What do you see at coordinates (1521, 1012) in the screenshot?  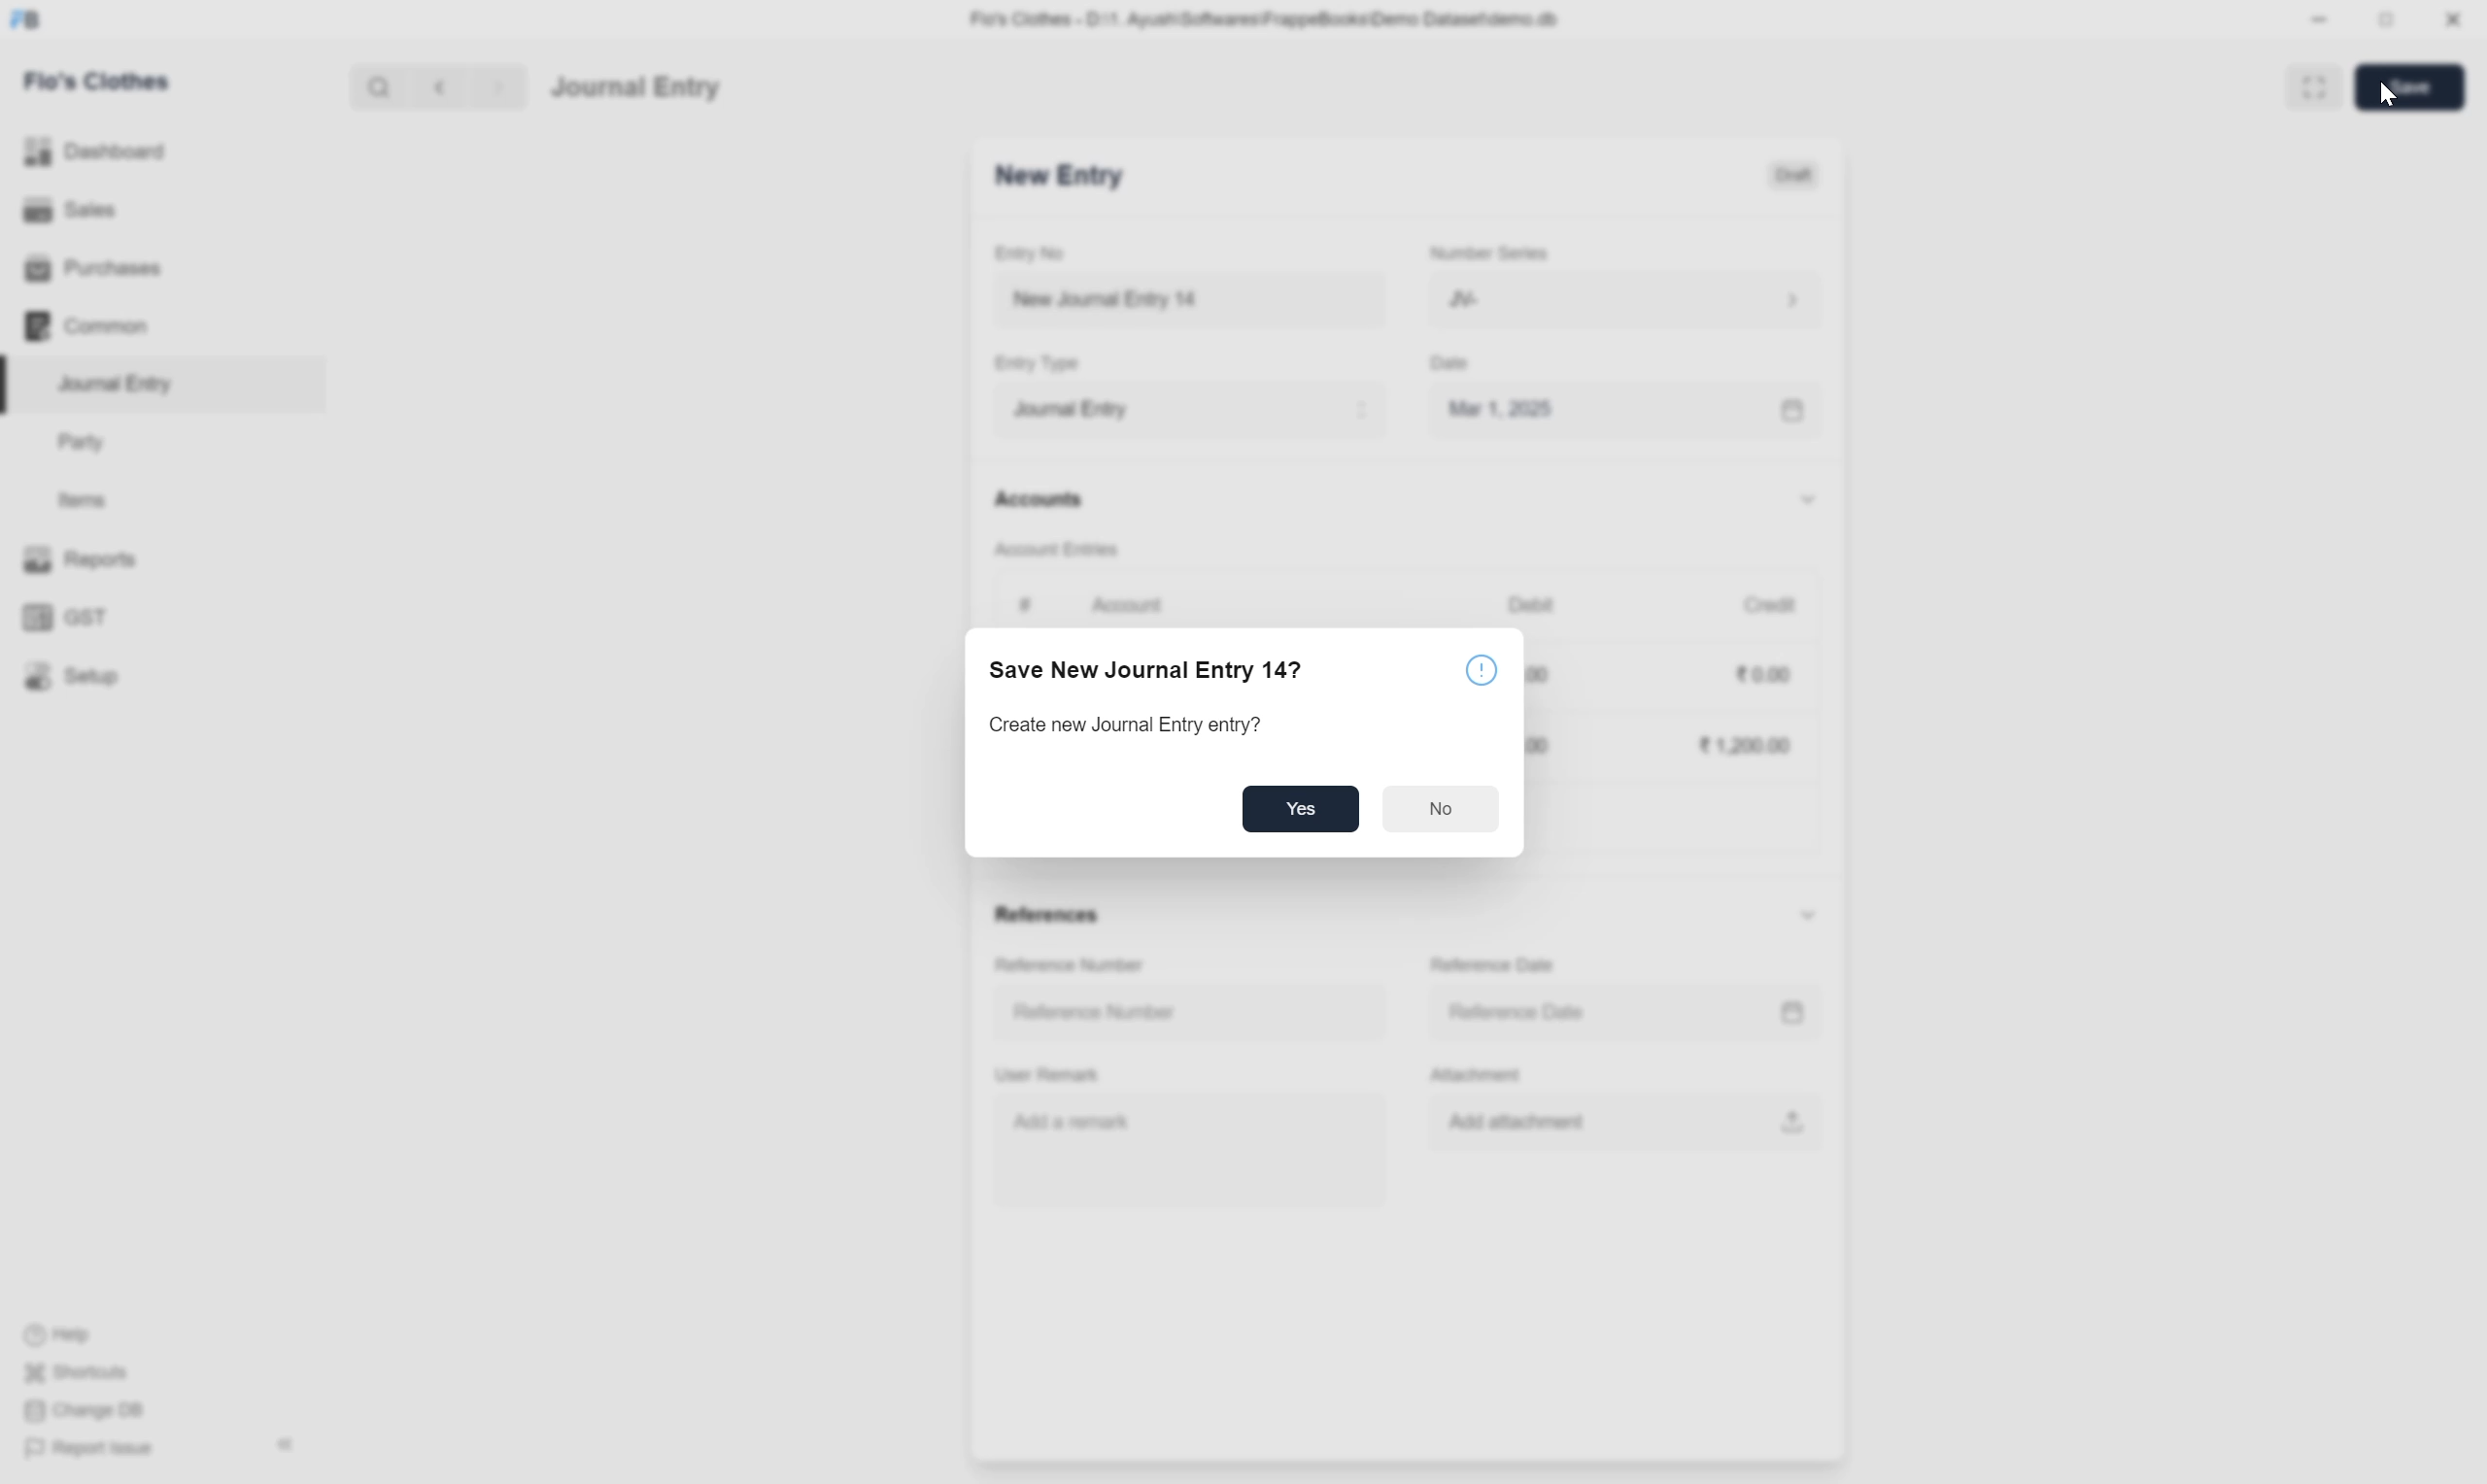 I see `Reference Date` at bounding box center [1521, 1012].